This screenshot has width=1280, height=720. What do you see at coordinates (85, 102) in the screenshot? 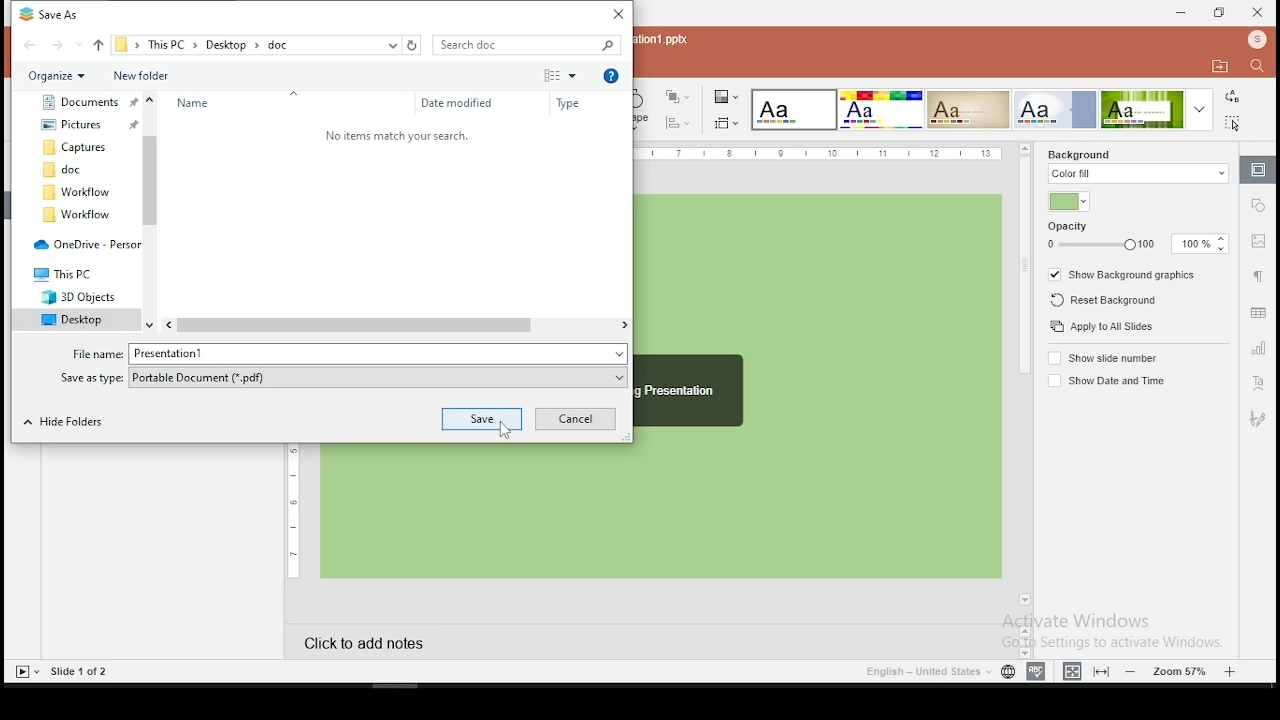
I see `Document` at bounding box center [85, 102].